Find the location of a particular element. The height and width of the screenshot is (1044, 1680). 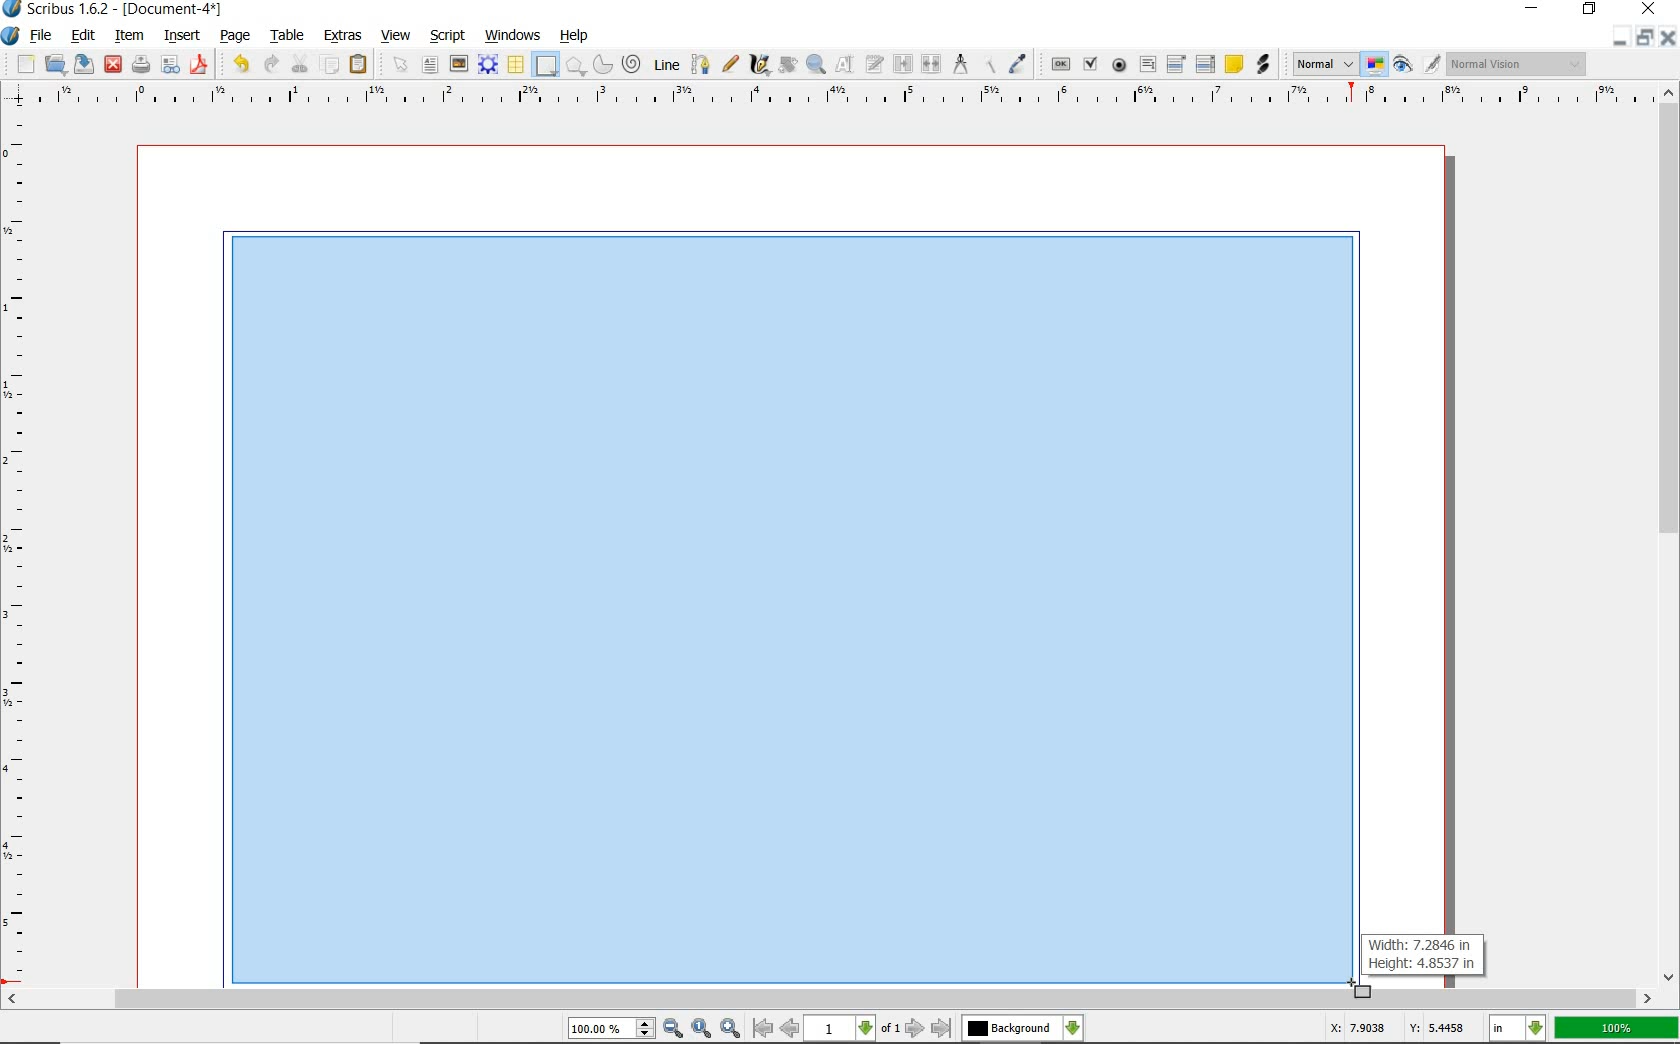

paste is located at coordinates (358, 65).